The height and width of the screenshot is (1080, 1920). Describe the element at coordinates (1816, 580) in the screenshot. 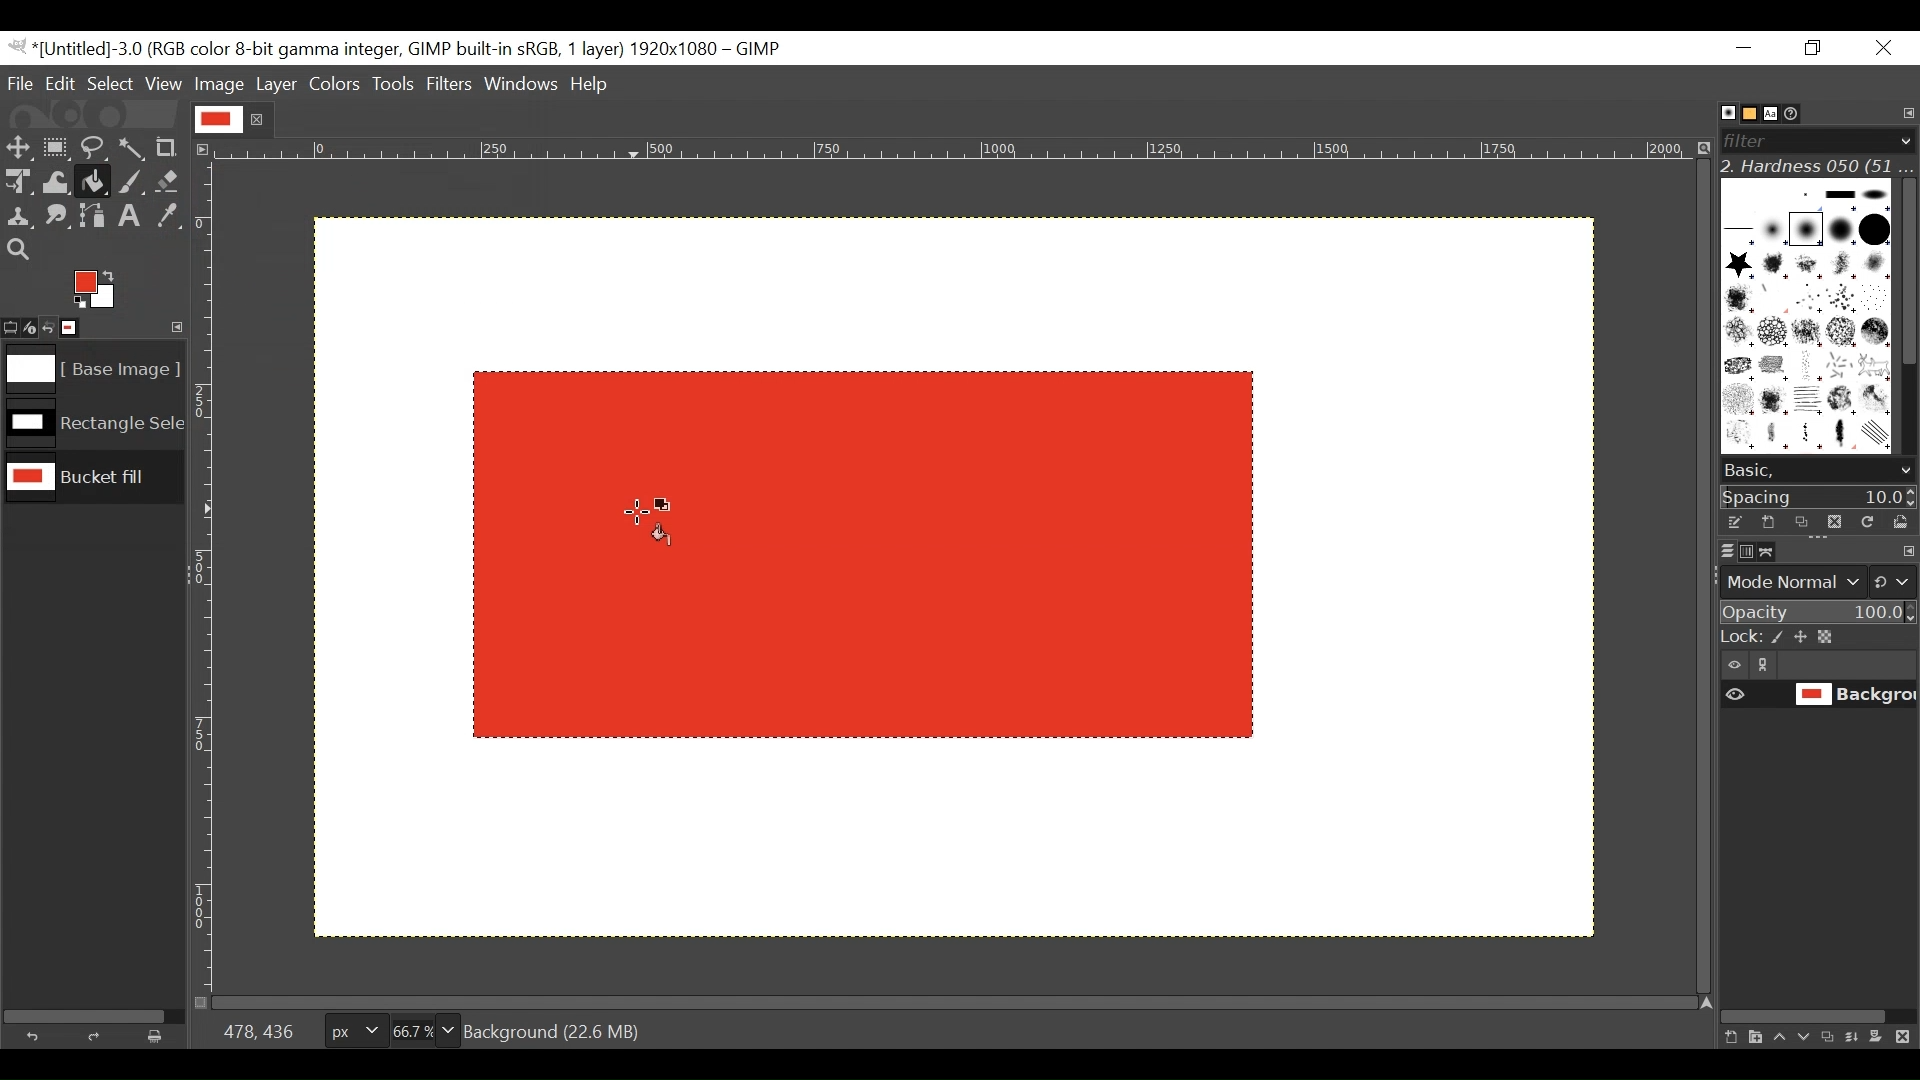

I see `mode normal` at that location.